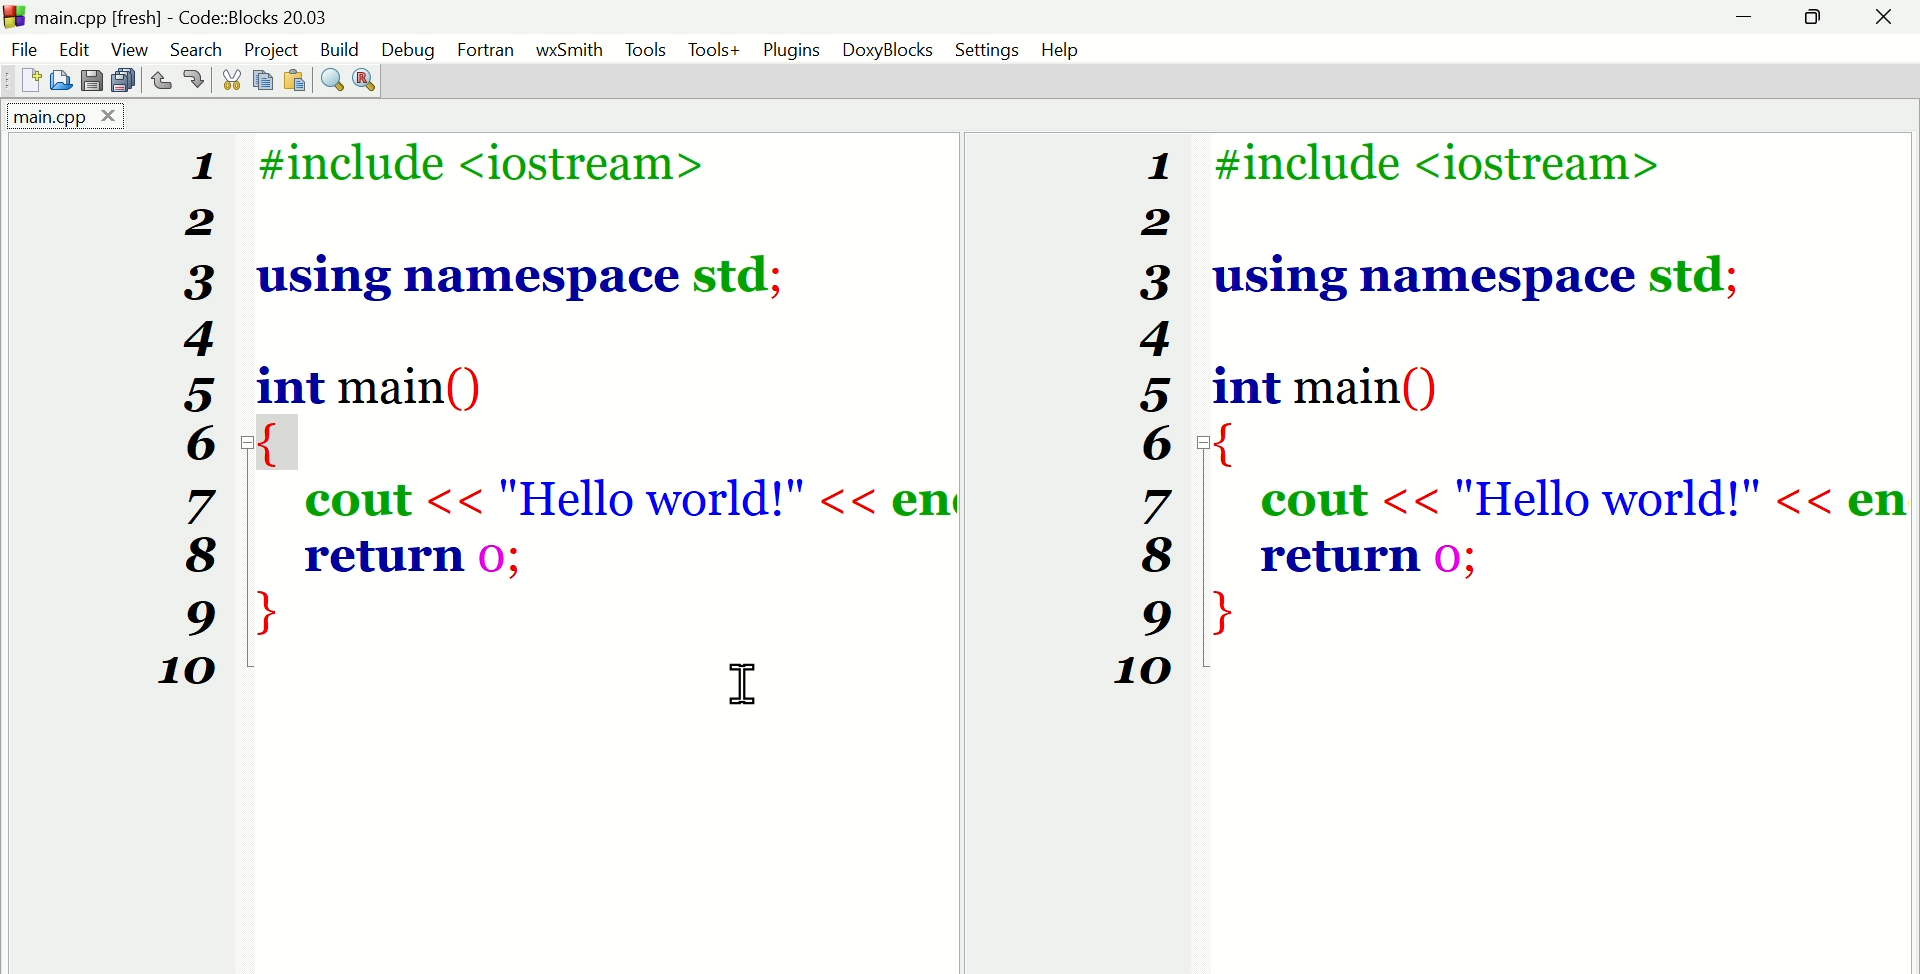 This screenshot has width=1920, height=974. Describe the element at coordinates (235, 16) in the screenshot. I see `Main cpp fresh code blocks 20.03` at that location.